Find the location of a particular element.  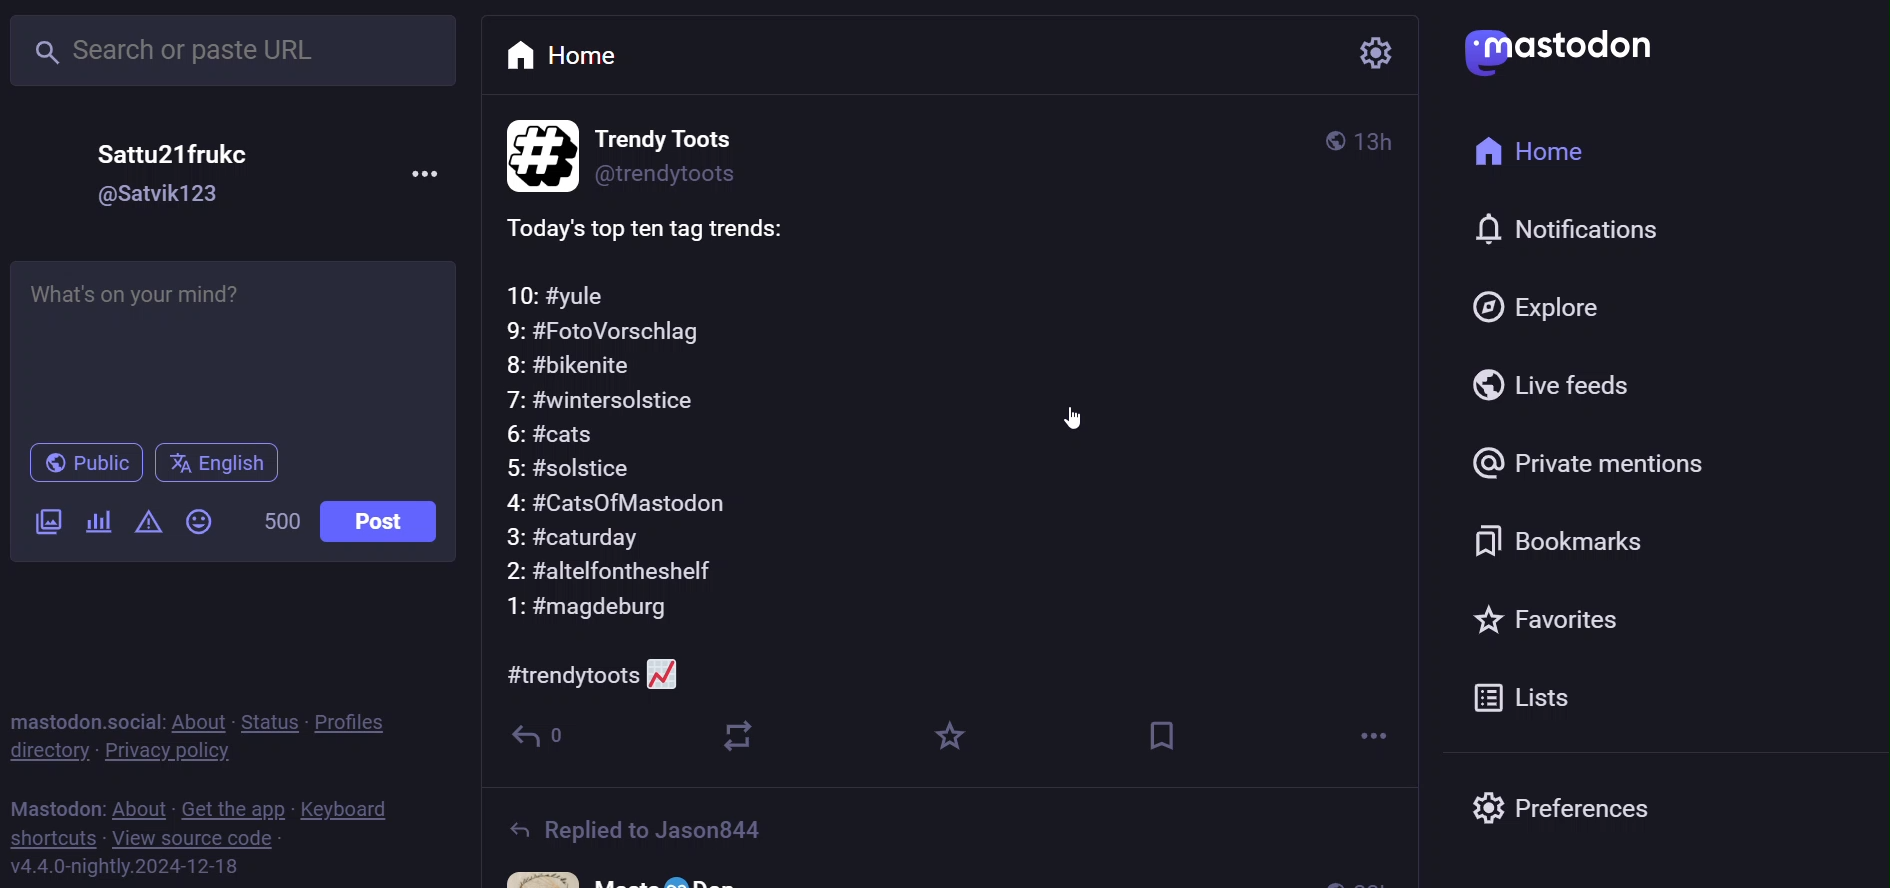

search or paste URL is located at coordinates (234, 48).